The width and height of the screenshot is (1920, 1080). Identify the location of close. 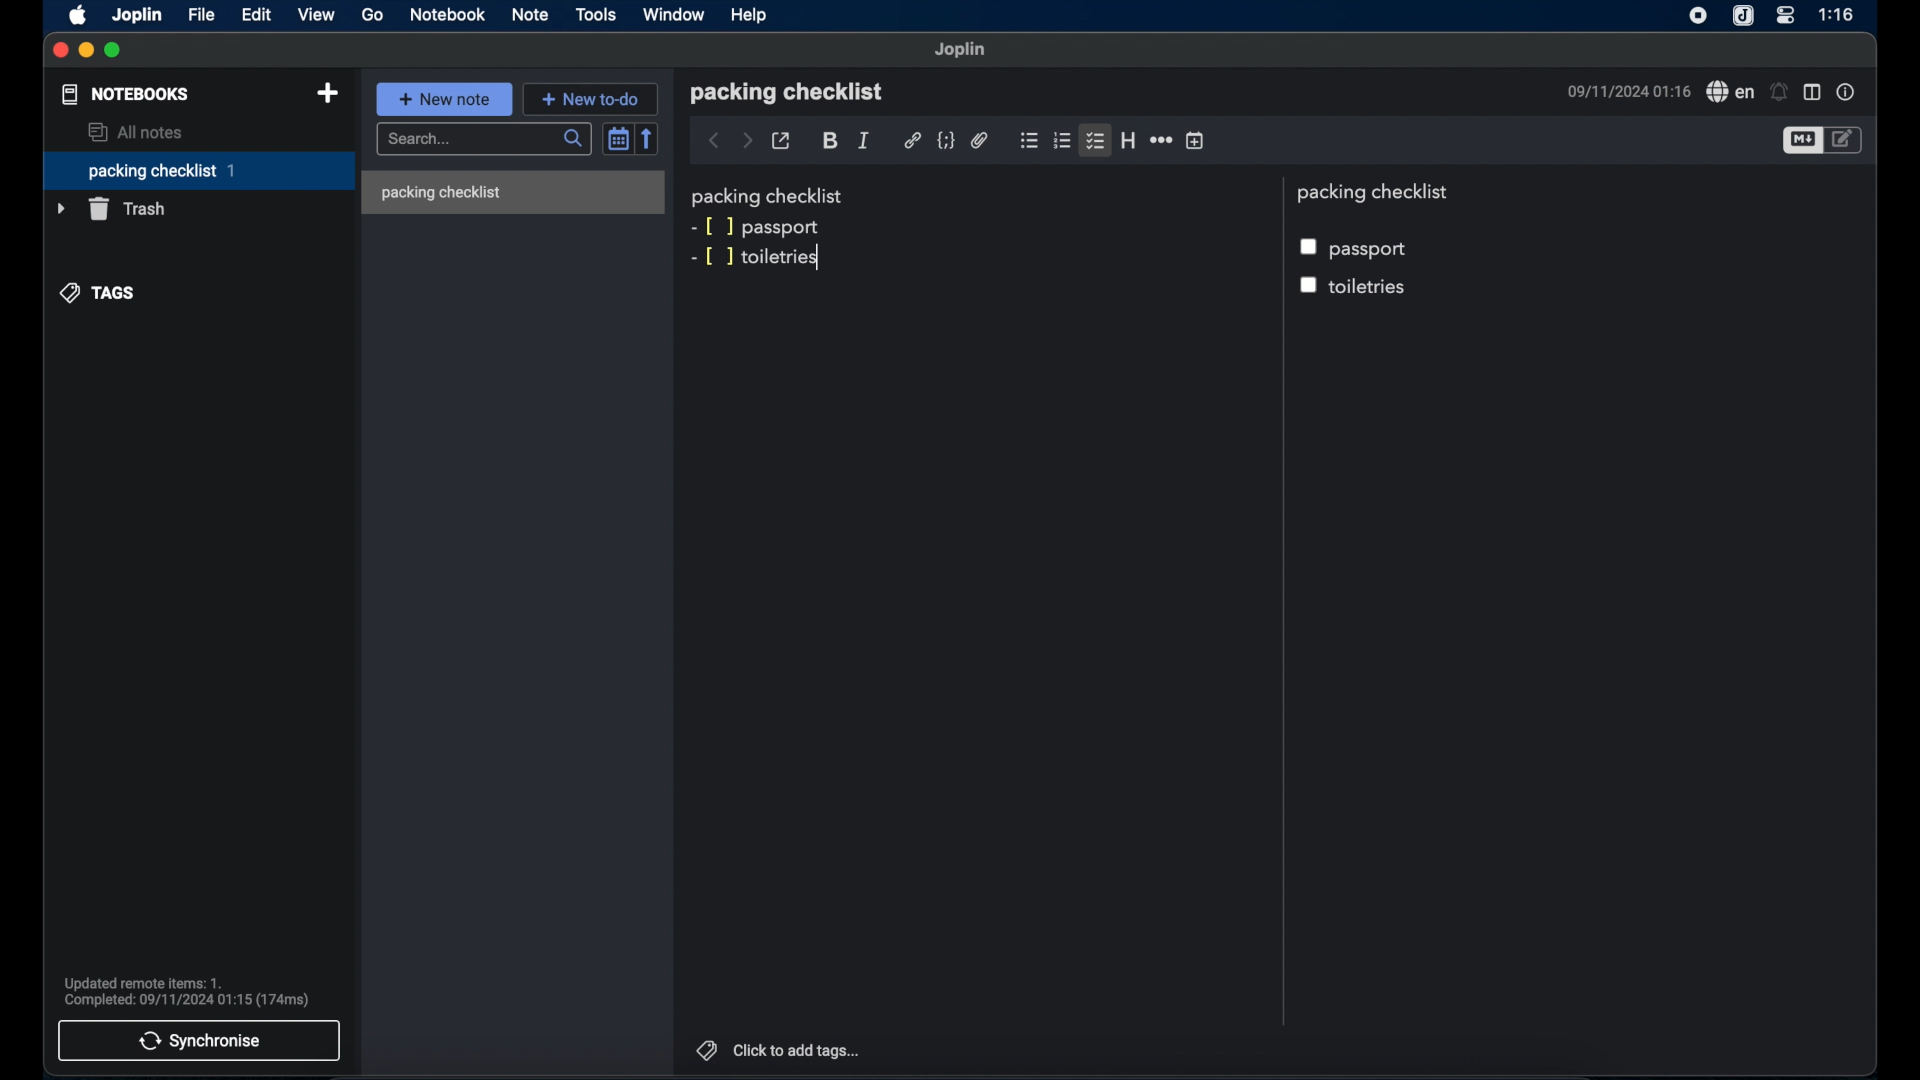
(60, 50).